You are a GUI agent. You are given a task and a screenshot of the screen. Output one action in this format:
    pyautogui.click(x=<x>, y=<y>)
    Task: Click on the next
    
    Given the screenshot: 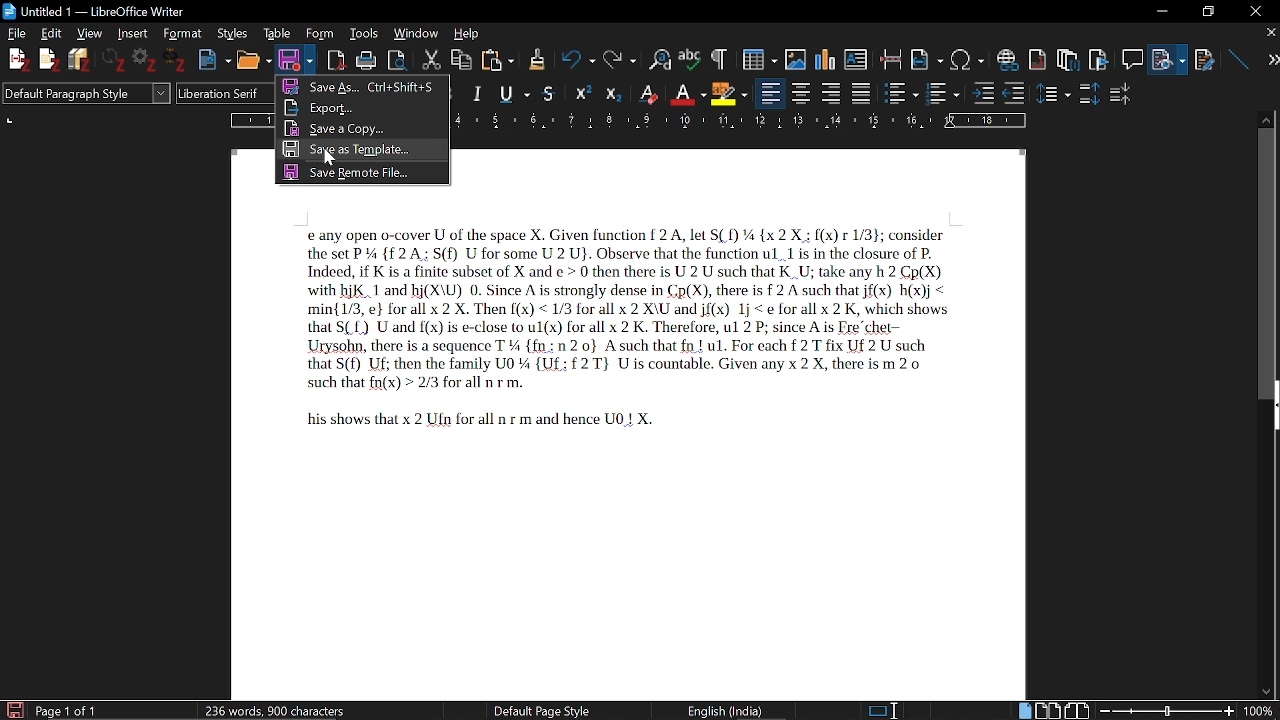 What is the action you would take?
    pyautogui.click(x=1266, y=60)
    